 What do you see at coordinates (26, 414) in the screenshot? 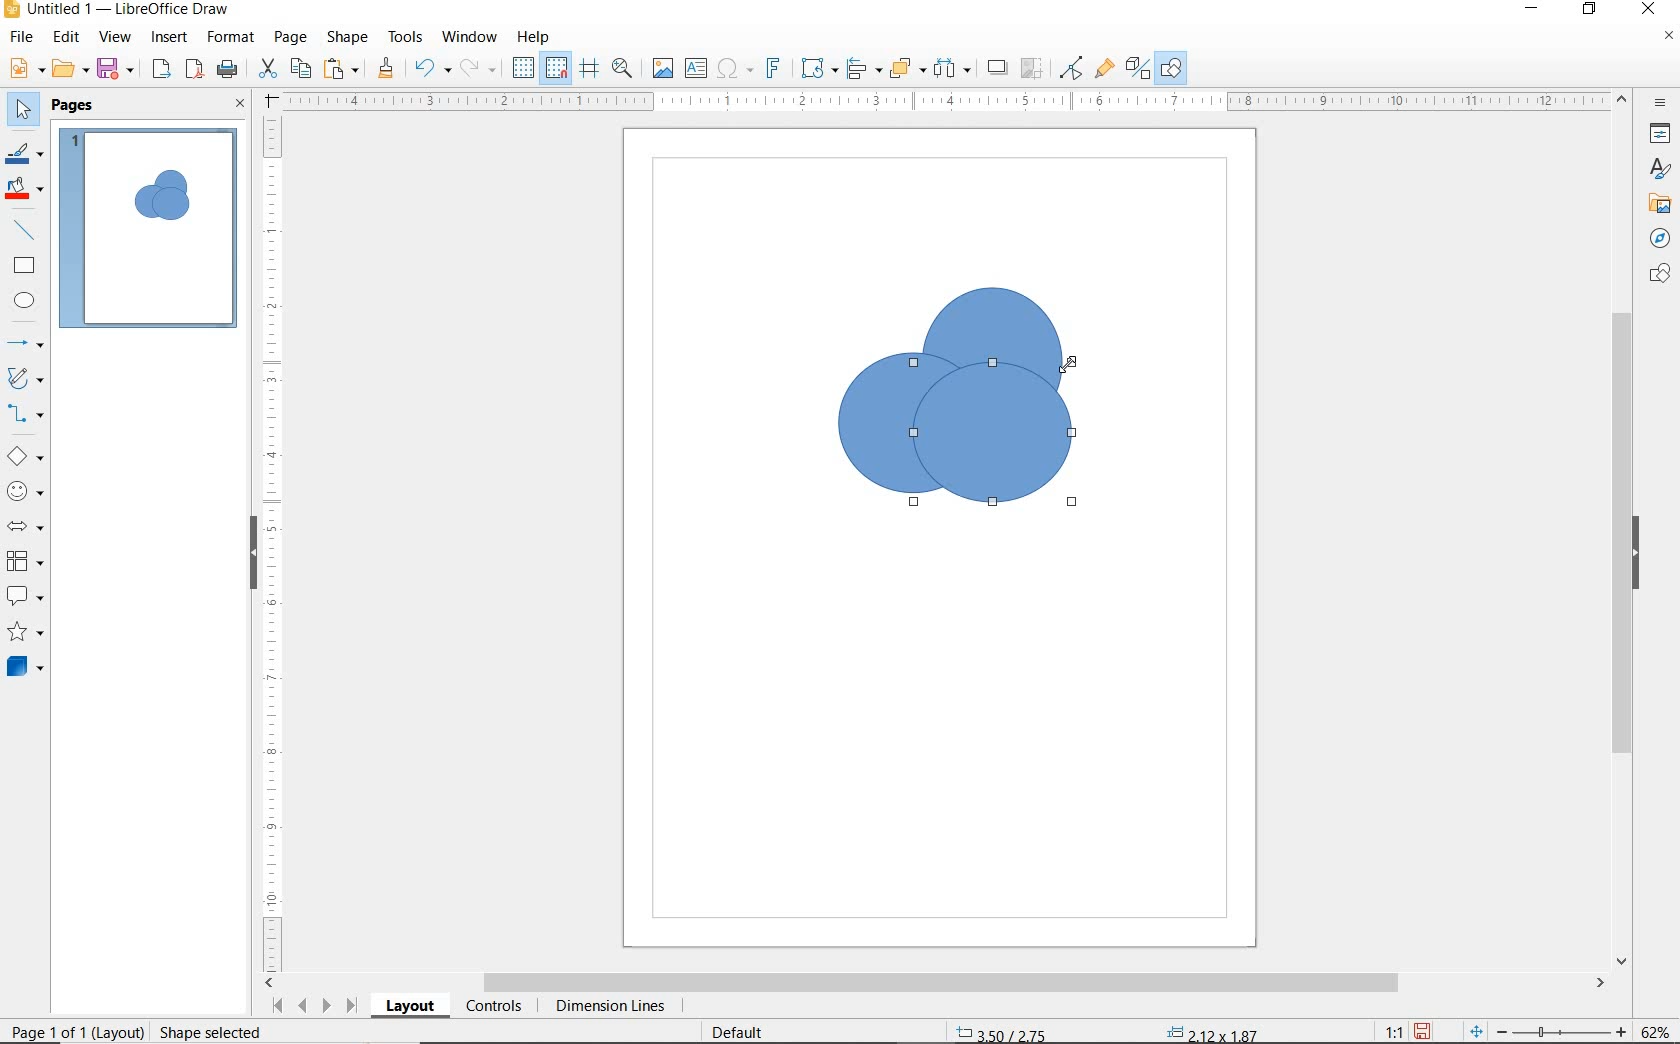
I see `CONNECTORS` at bounding box center [26, 414].